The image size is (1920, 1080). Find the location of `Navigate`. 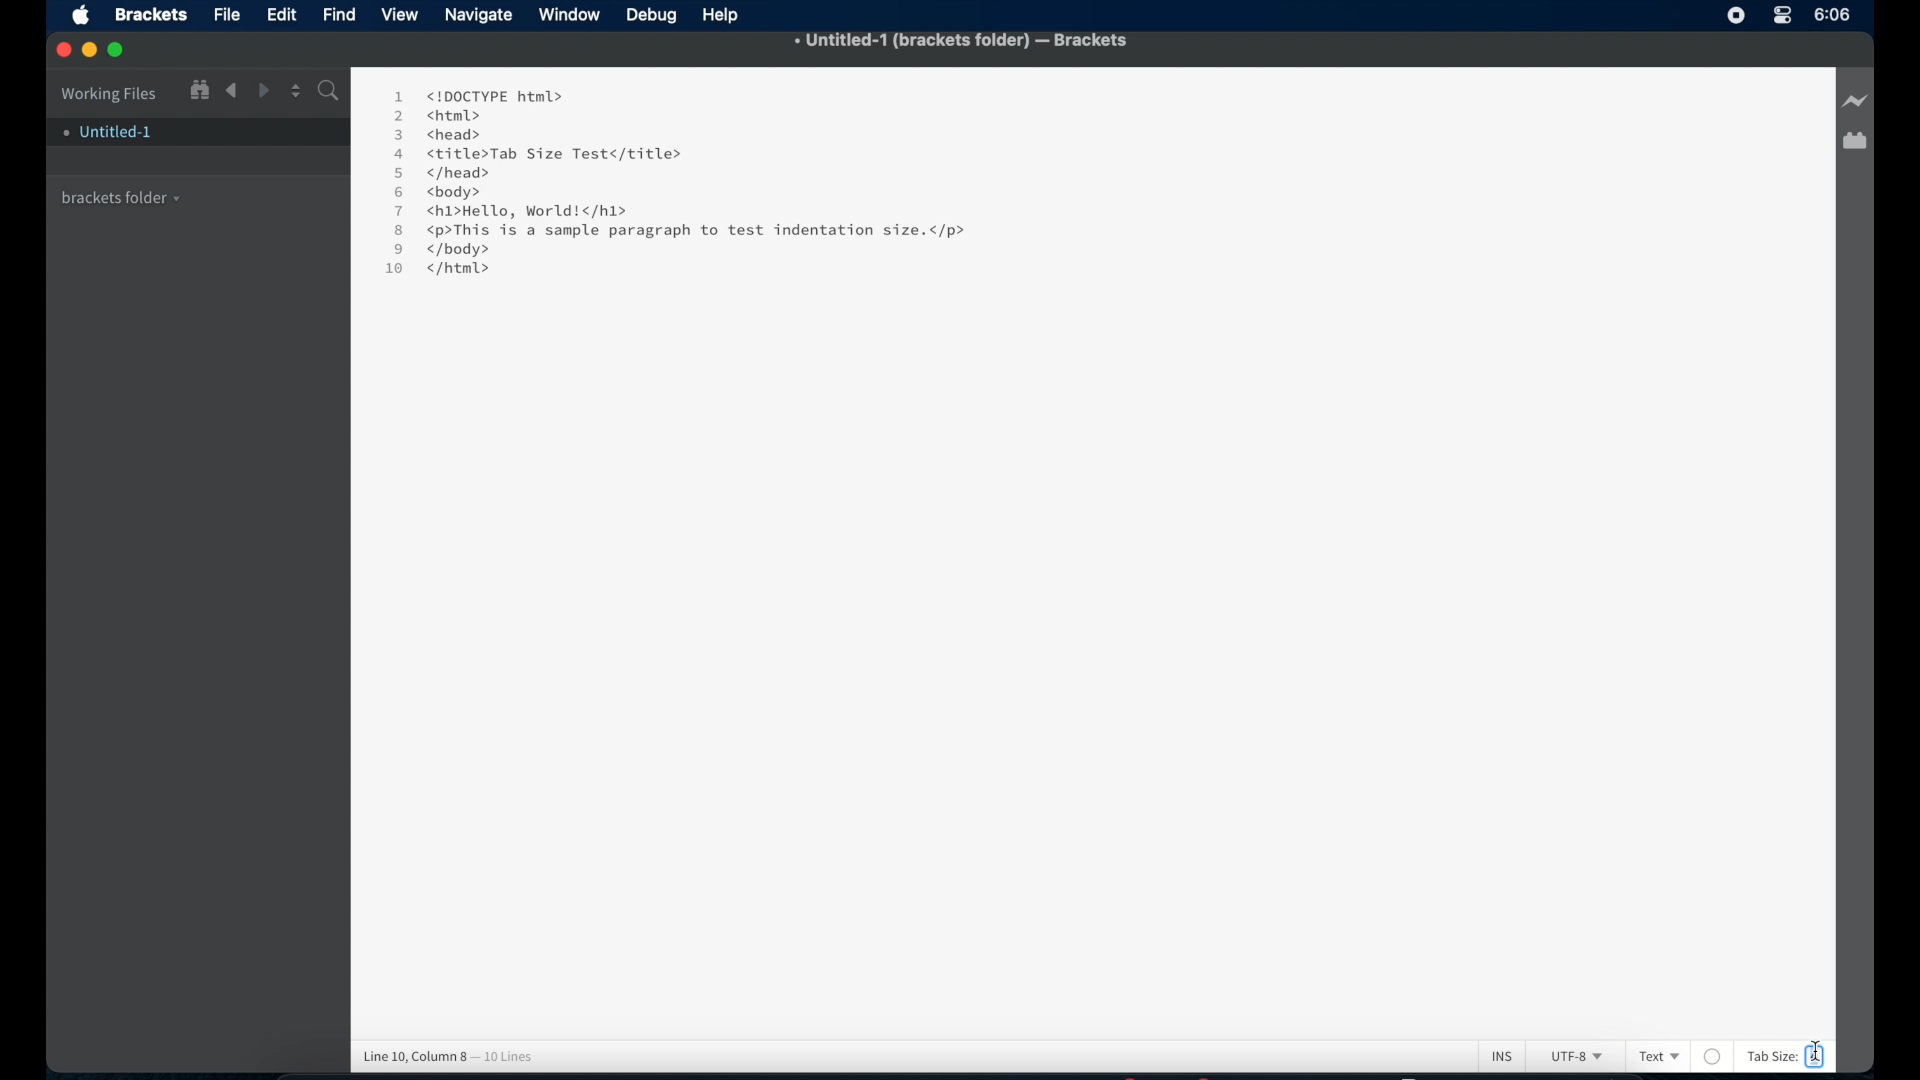

Navigate is located at coordinates (479, 17).